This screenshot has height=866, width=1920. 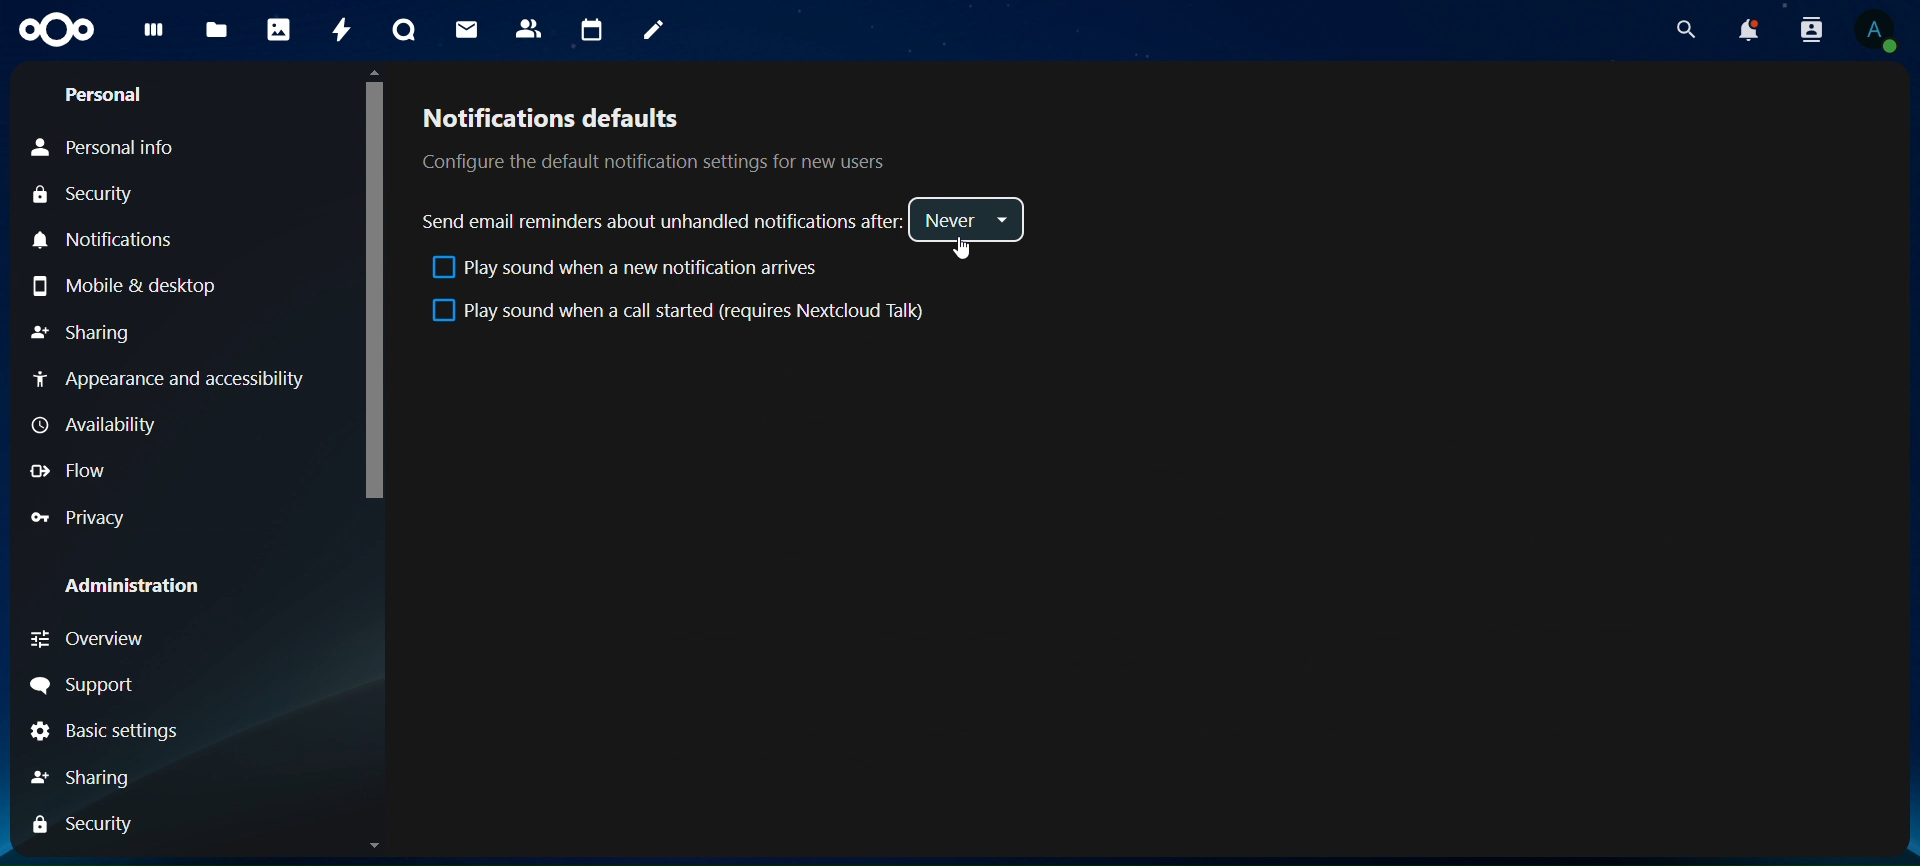 What do you see at coordinates (68, 471) in the screenshot?
I see `Flow` at bounding box center [68, 471].